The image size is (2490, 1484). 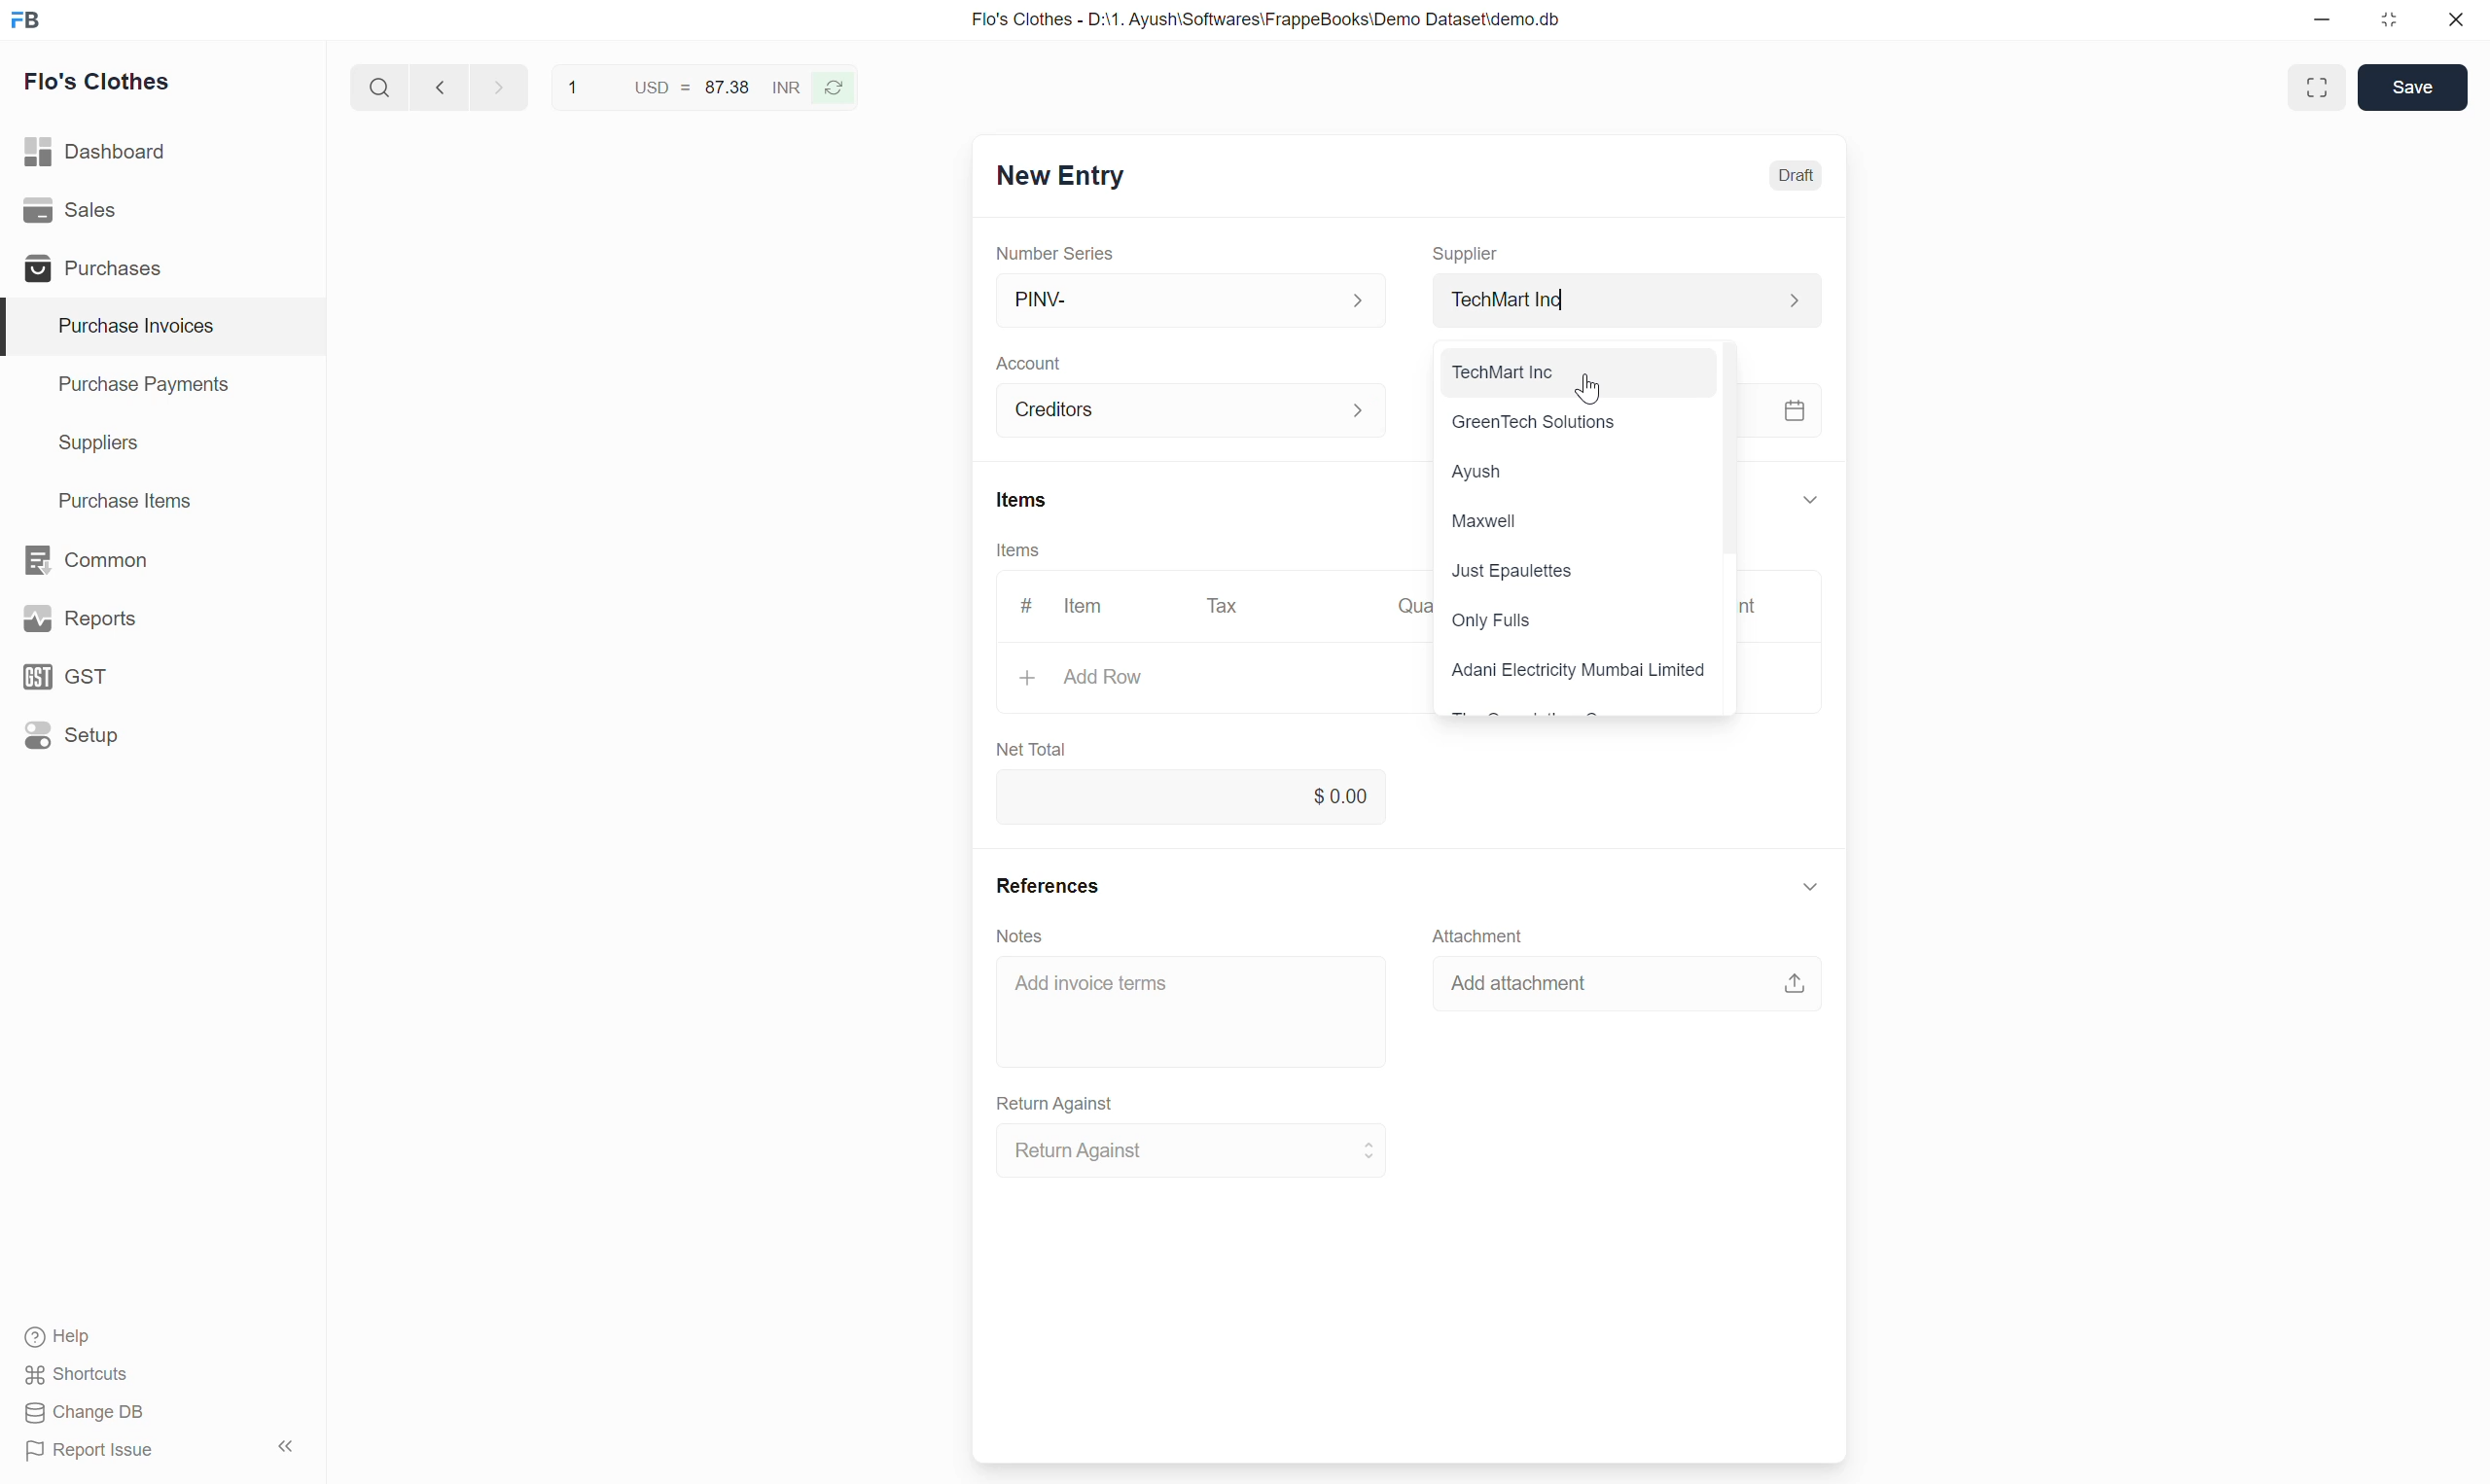 I want to click on Add invoice terms, so click(x=1195, y=1012).